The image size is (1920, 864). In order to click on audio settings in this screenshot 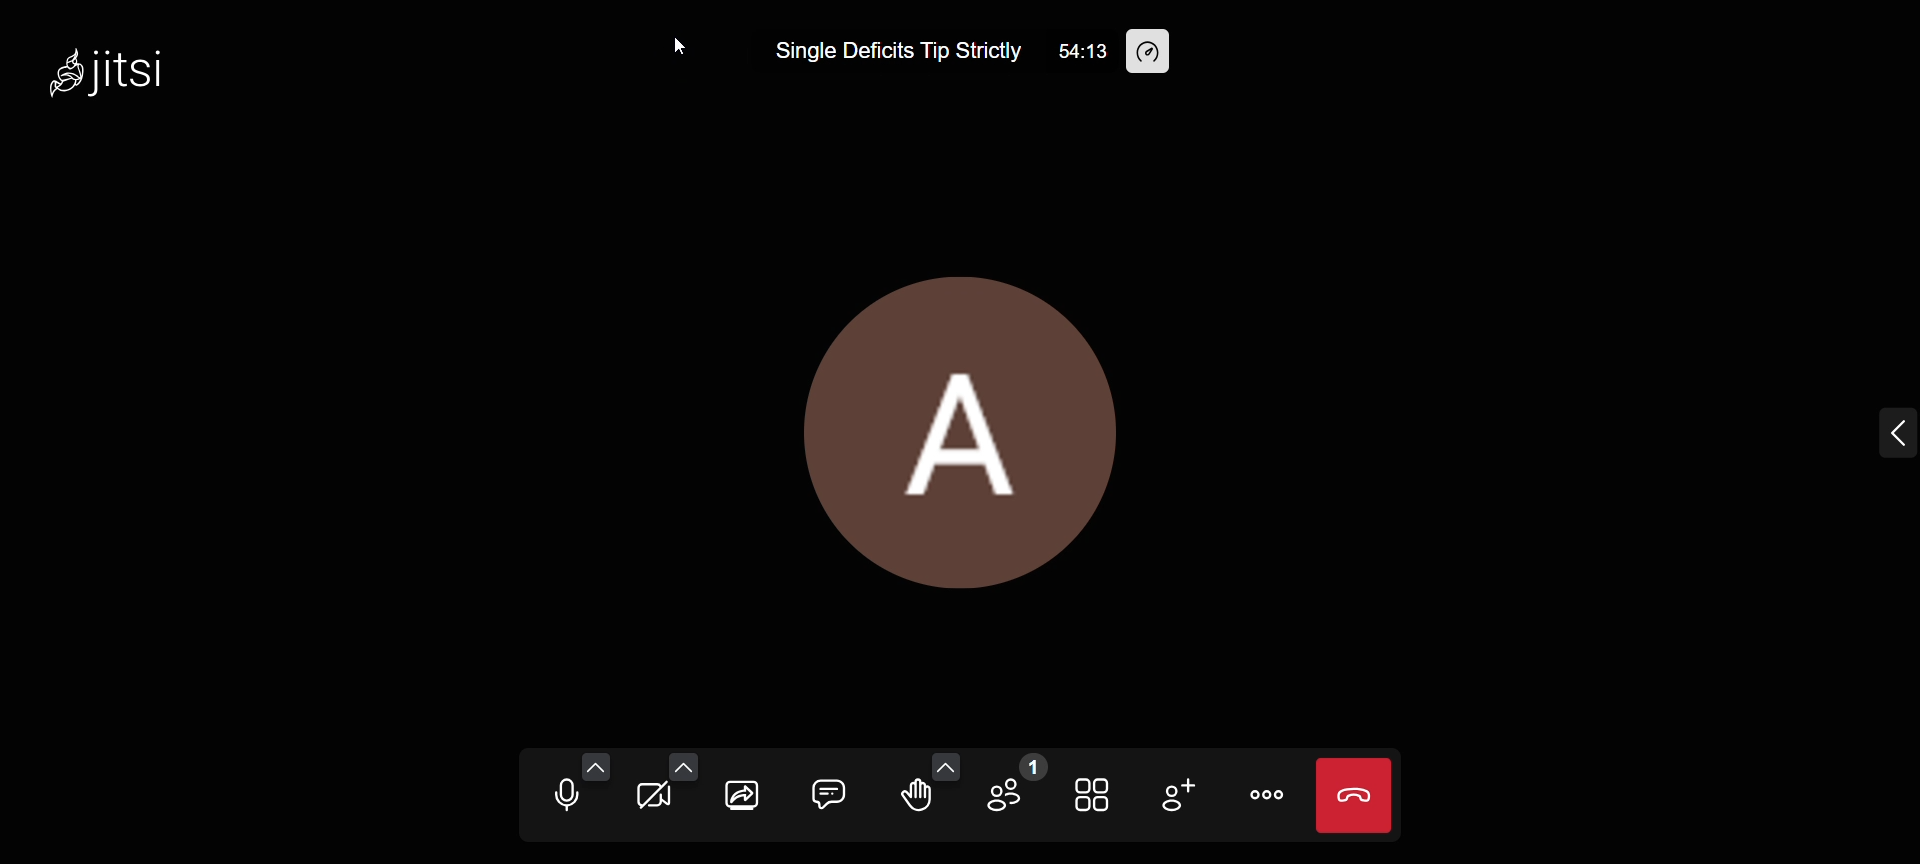, I will do `click(598, 766)`.